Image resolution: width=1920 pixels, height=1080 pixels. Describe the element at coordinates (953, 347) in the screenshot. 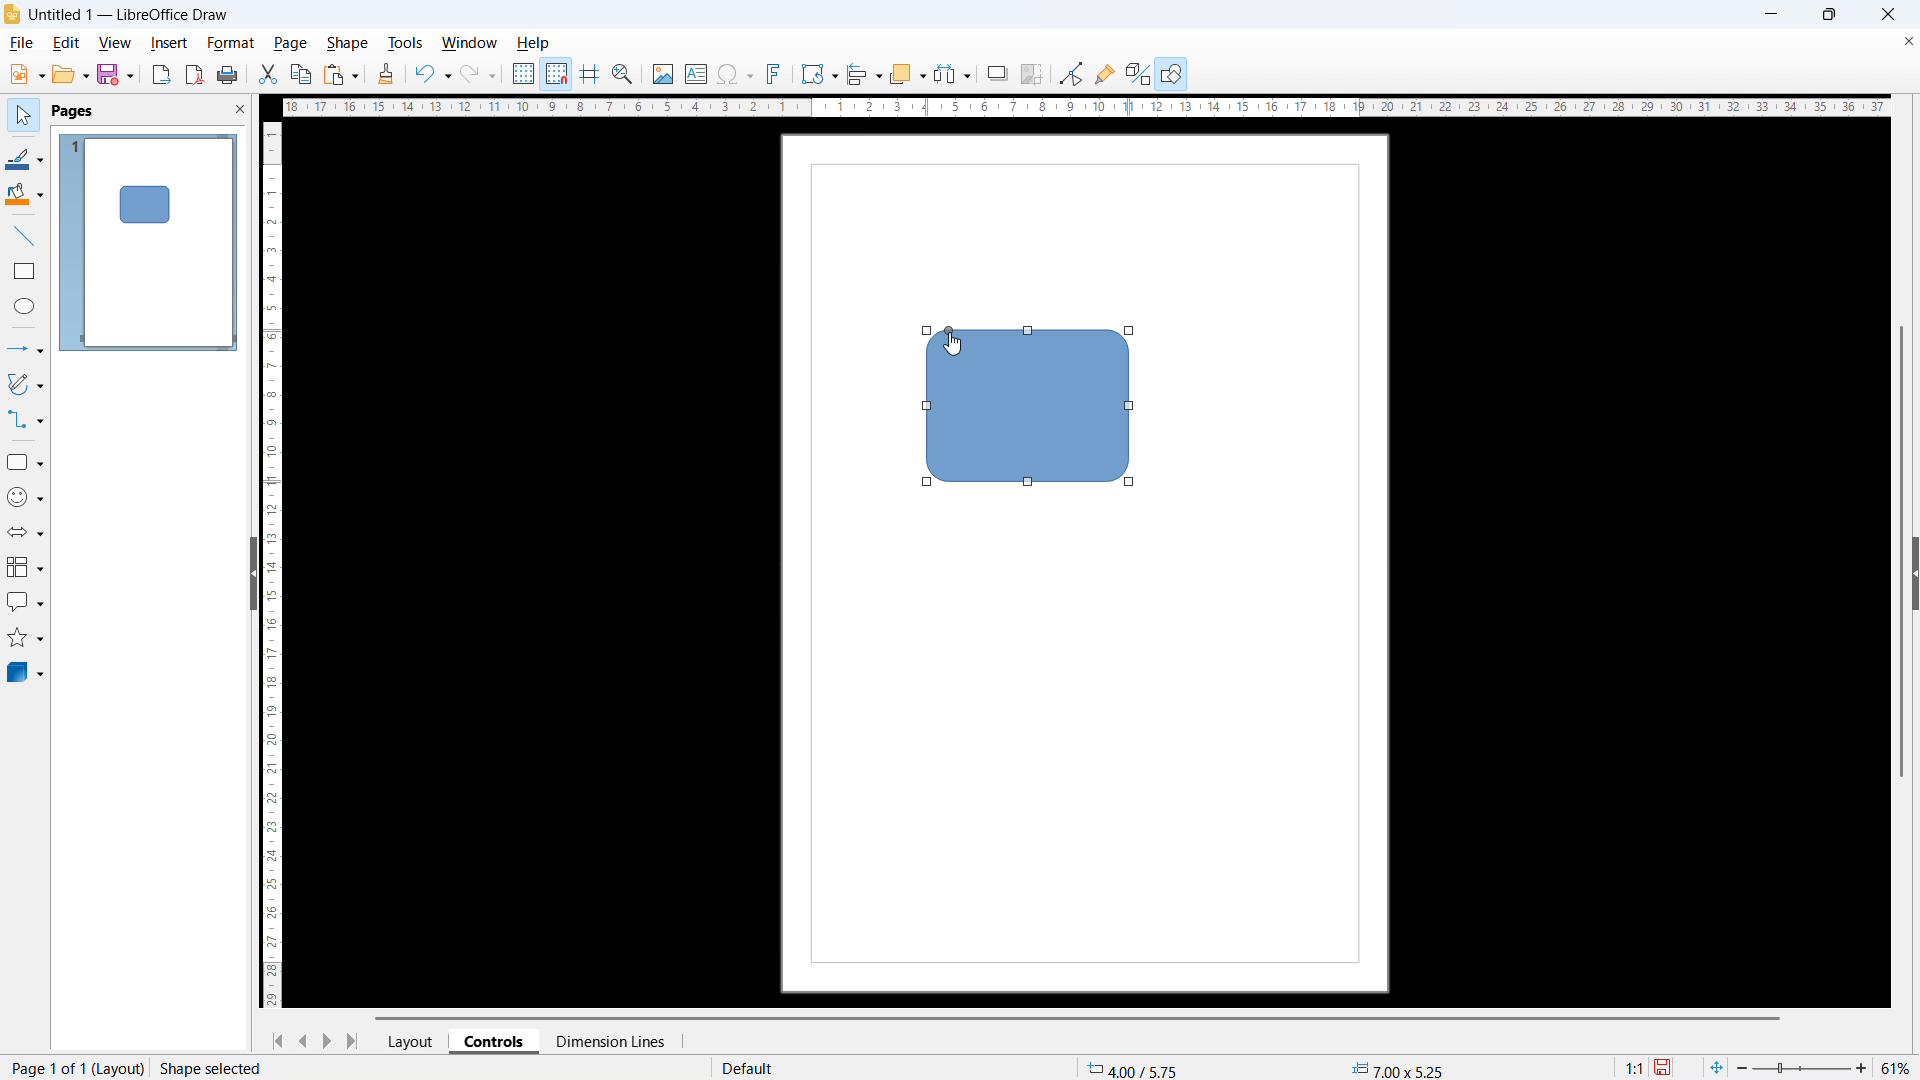

I see `cursor` at that location.